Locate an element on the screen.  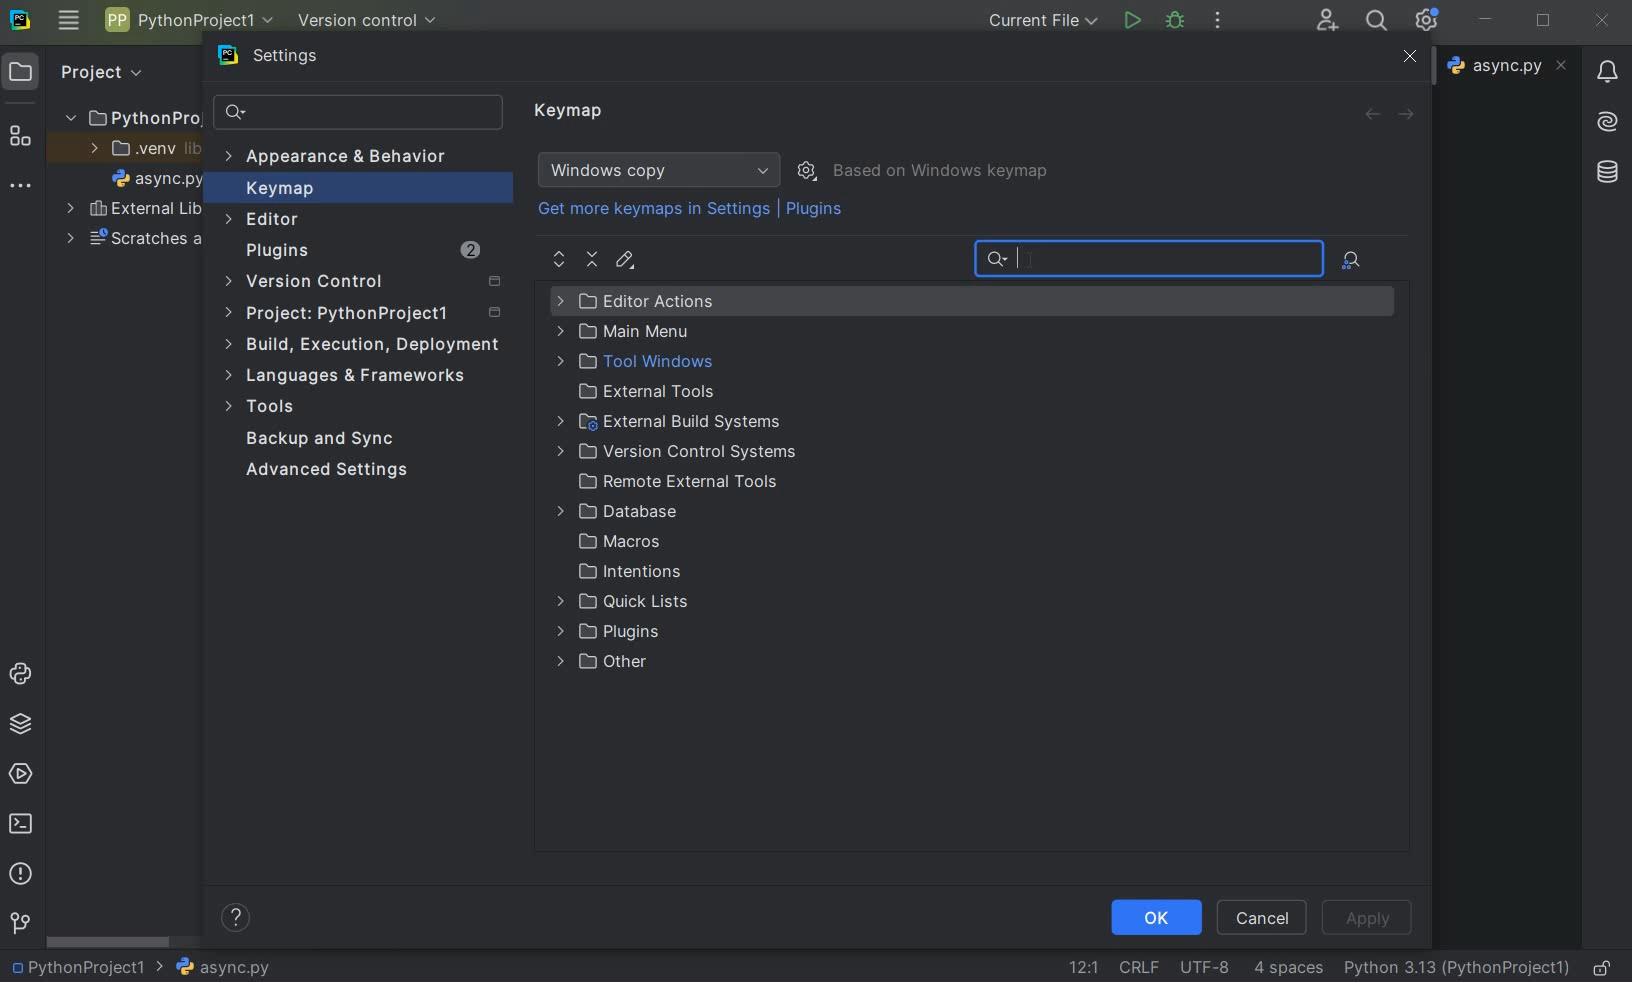
file name is located at coordinates (158, 182).